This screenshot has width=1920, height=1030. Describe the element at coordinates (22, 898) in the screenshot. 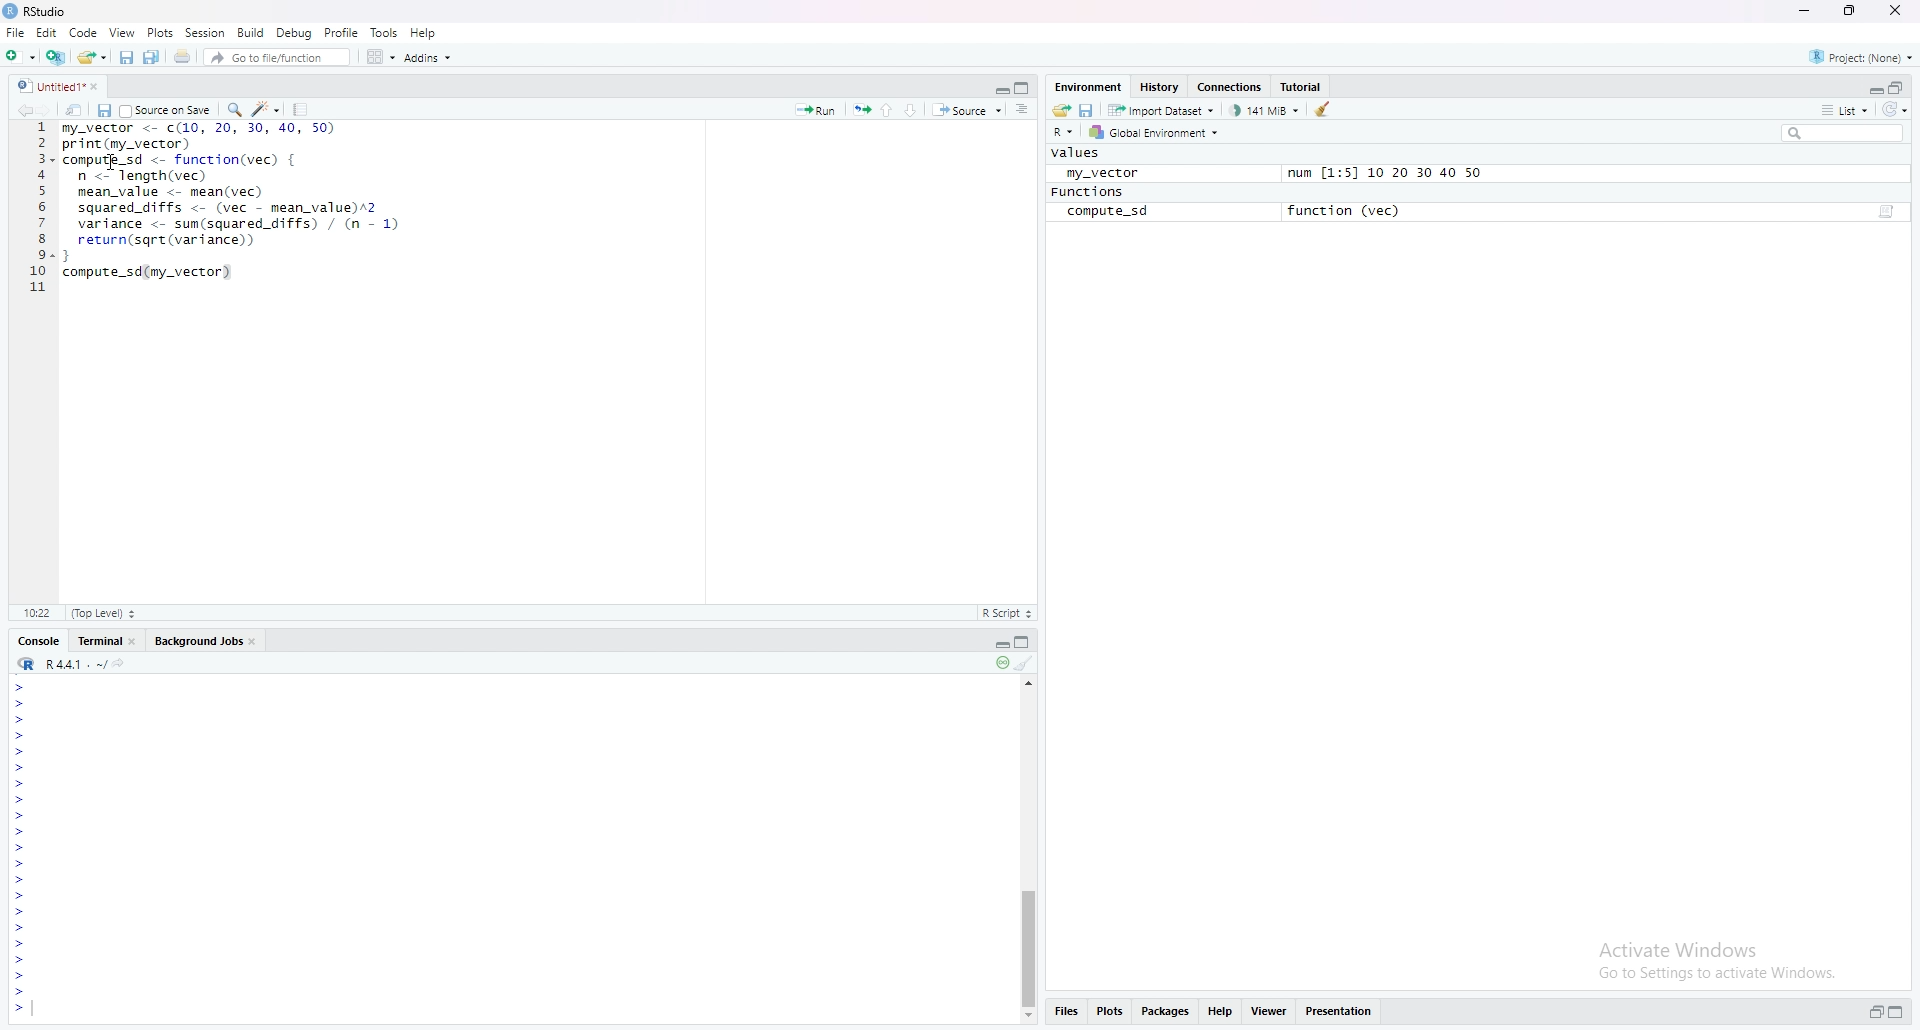

I see `Prompt cursor` at that location.